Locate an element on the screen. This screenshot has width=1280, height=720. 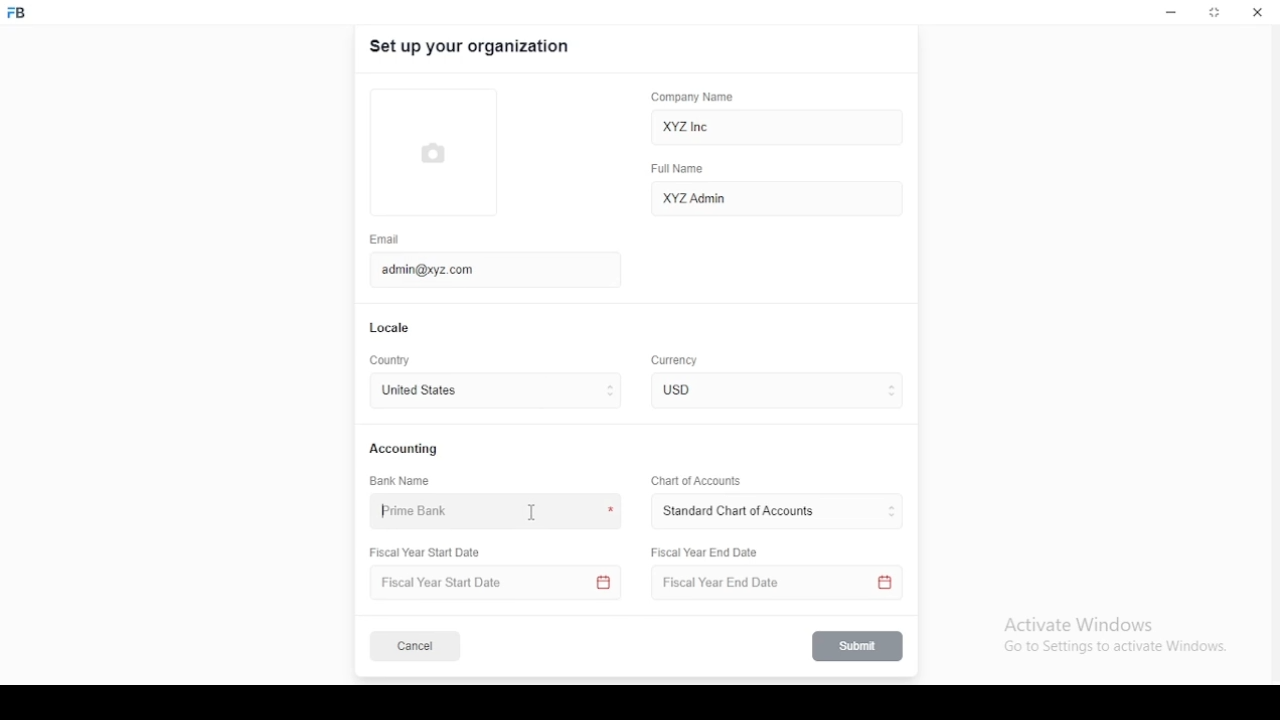
submit is located at coordinates (859, 646).